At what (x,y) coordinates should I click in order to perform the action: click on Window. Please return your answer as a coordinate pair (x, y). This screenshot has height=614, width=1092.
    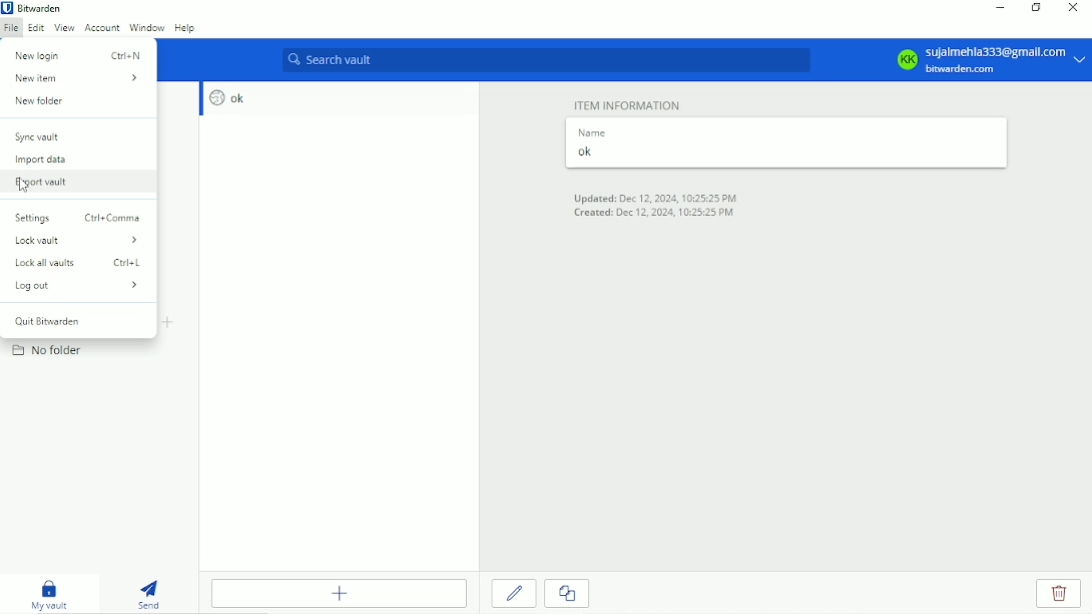
    Looking at the image, I should click on (147, 27).